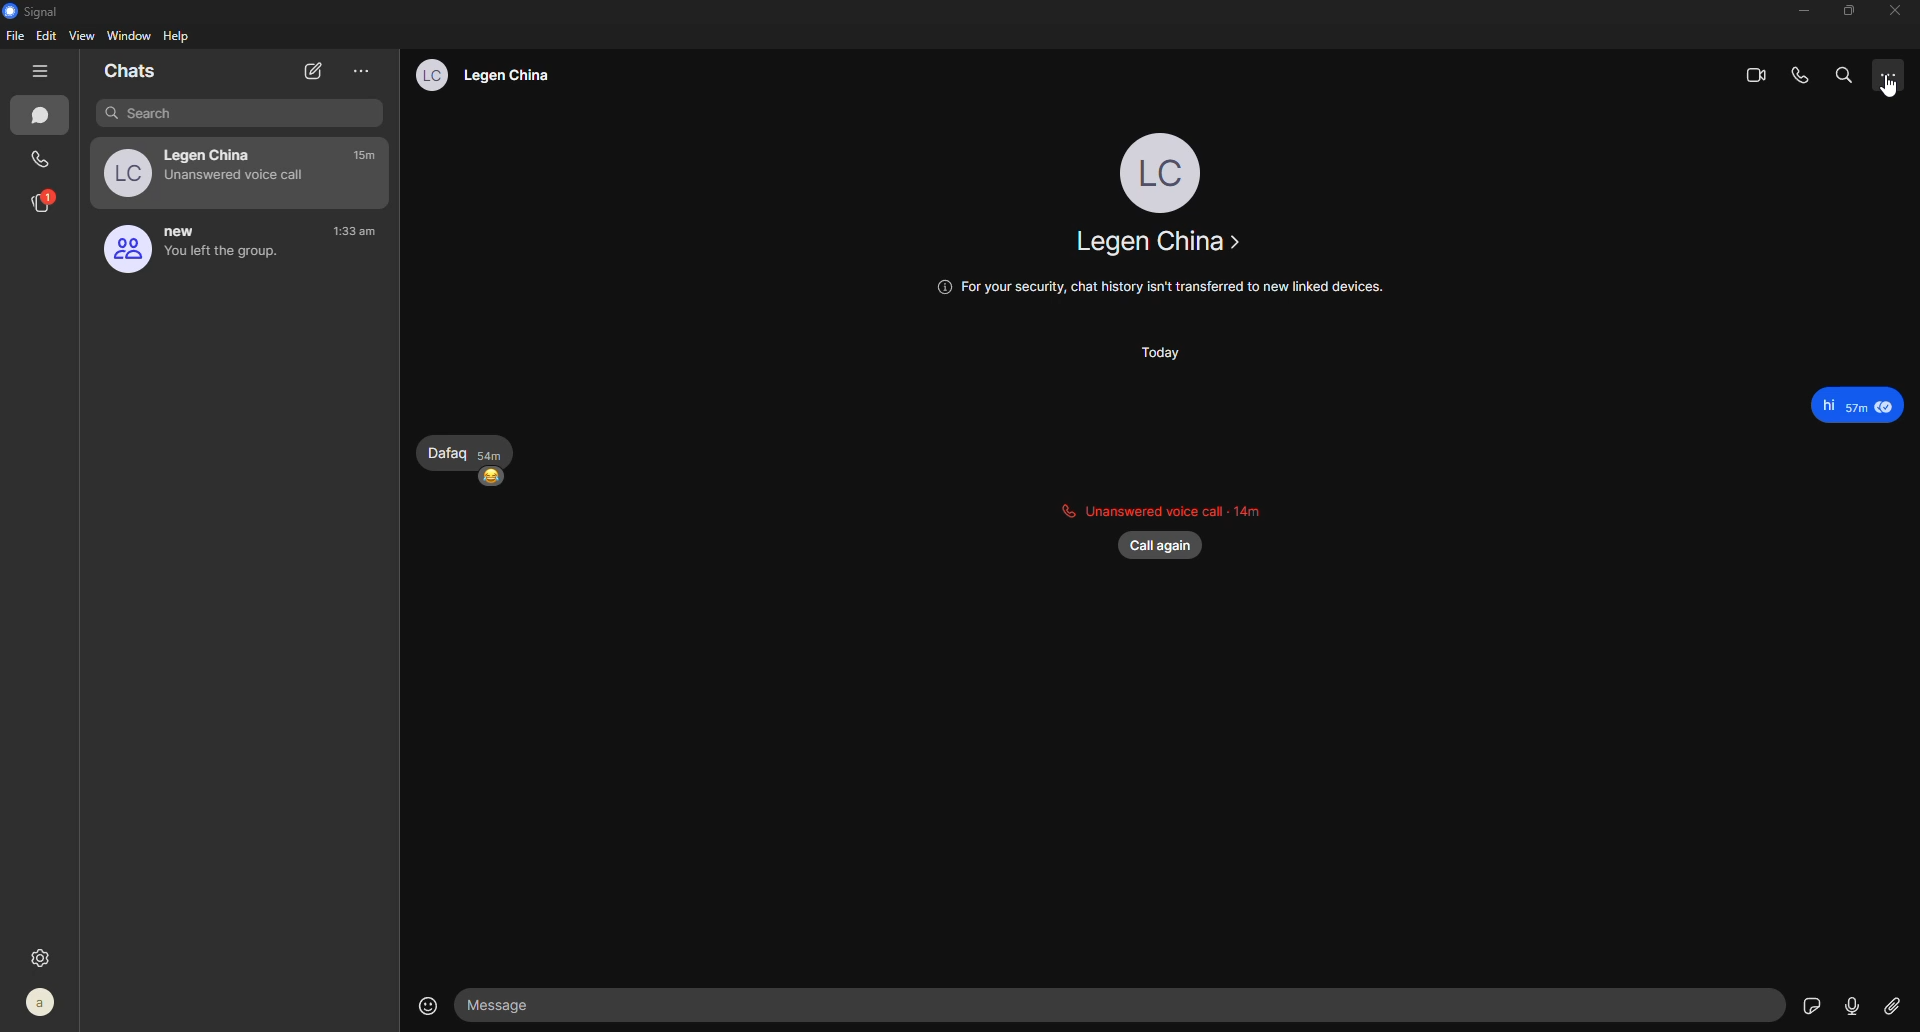 This screenshot has width=1920, height=1032. What do you see at coordinates (180, 37) in the screenshot?
I see `help` at bounding box center [180, 37].